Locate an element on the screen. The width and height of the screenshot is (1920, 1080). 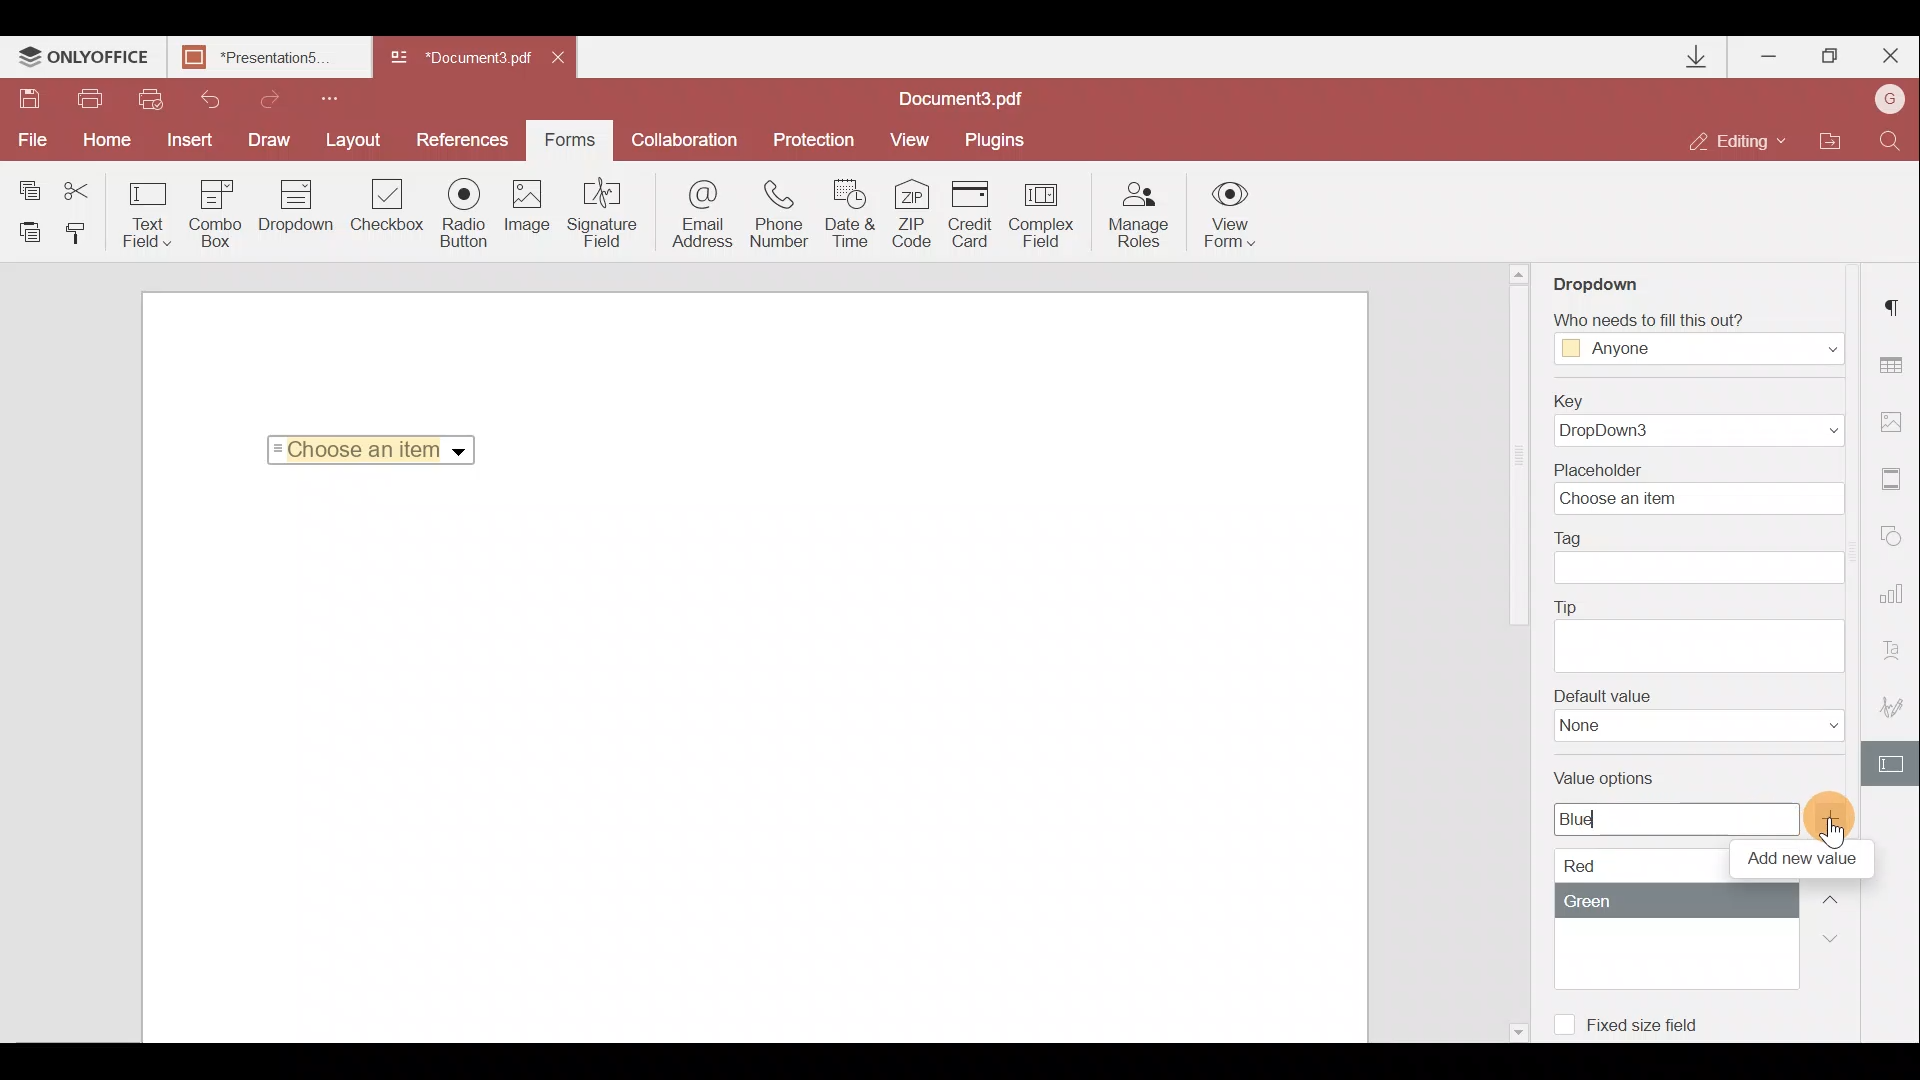
Complex field is located at coordinates (1043, 213).